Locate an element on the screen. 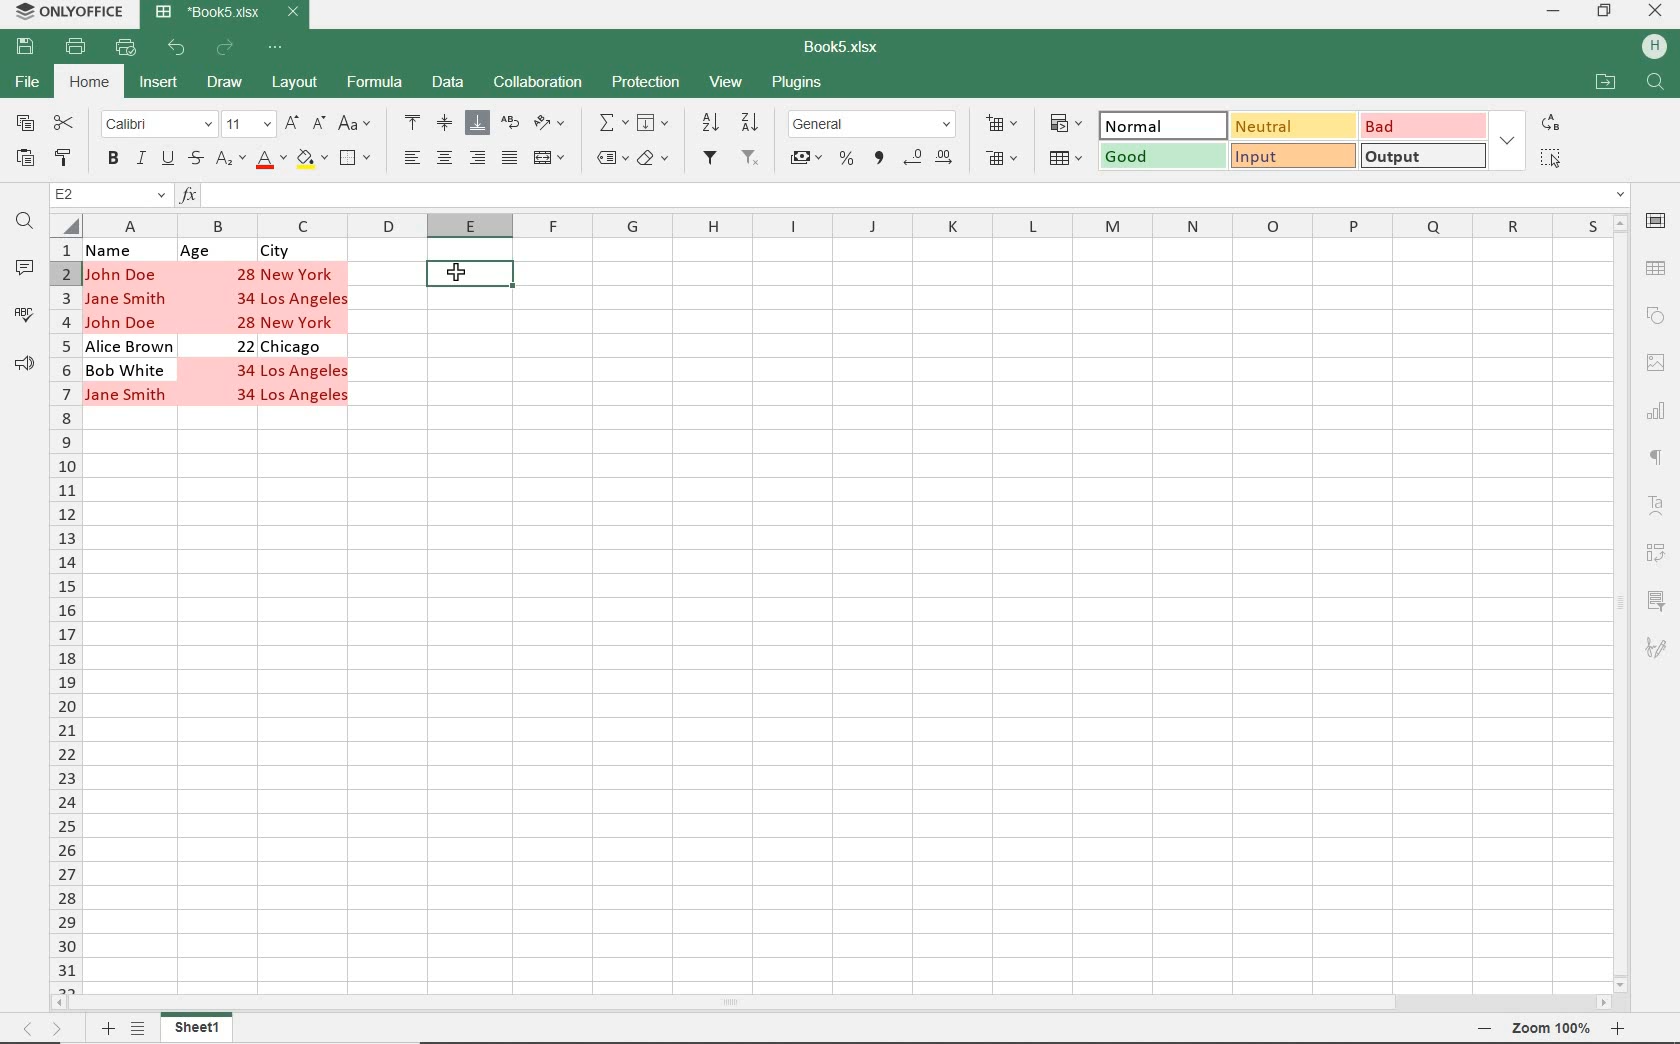 The image size is (1680, 1044). Los Angeles is located at coordinates (308, 299).